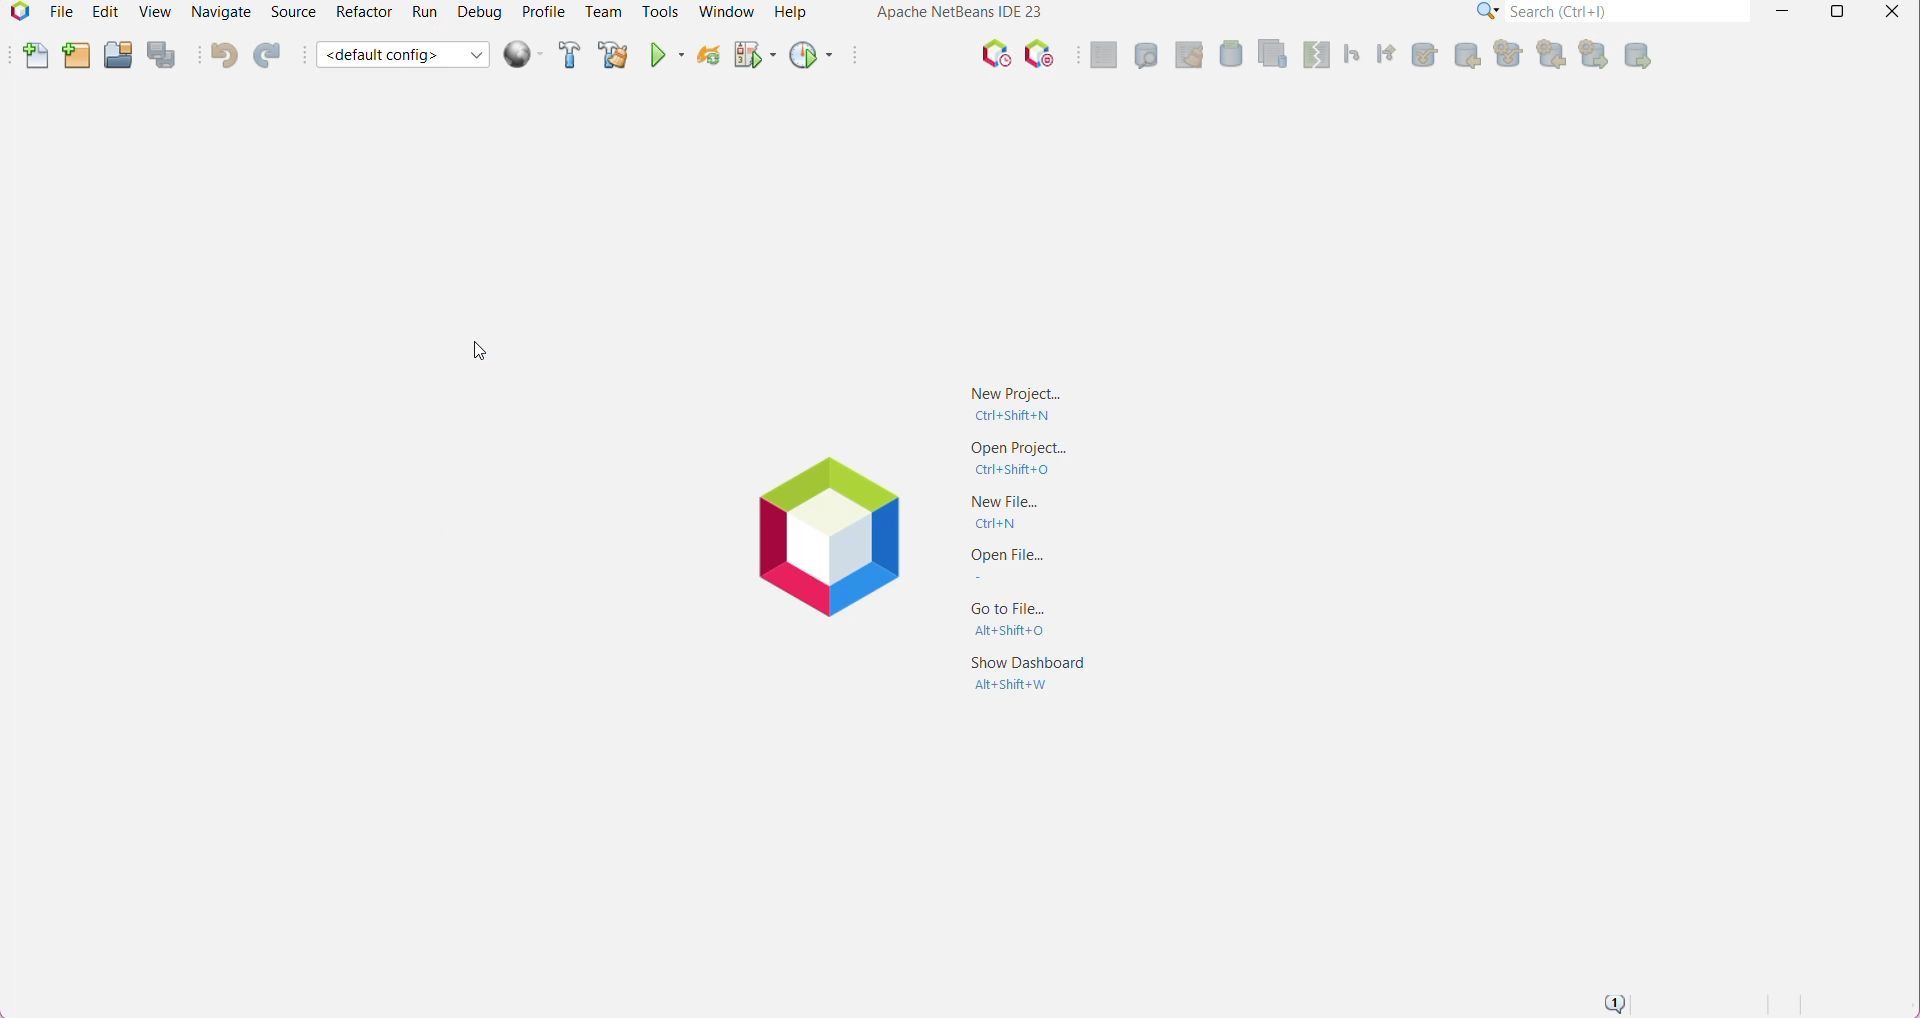 This screenshot has width=1920, height=1018. What do you see at coordinates (480, 12) in the screenshot?
I see `Debug` at bounding box center [480, 12].